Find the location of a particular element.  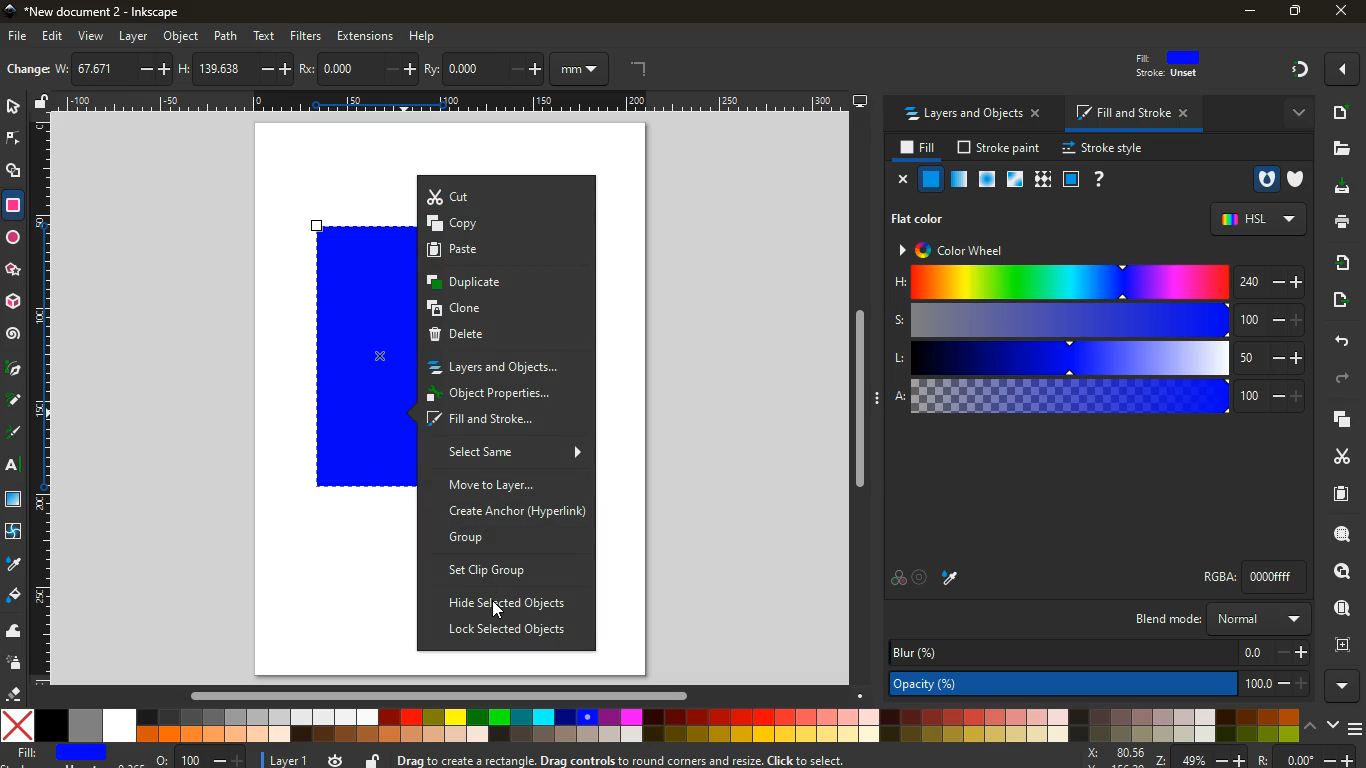

frame is located at coordinates (1344, 646).